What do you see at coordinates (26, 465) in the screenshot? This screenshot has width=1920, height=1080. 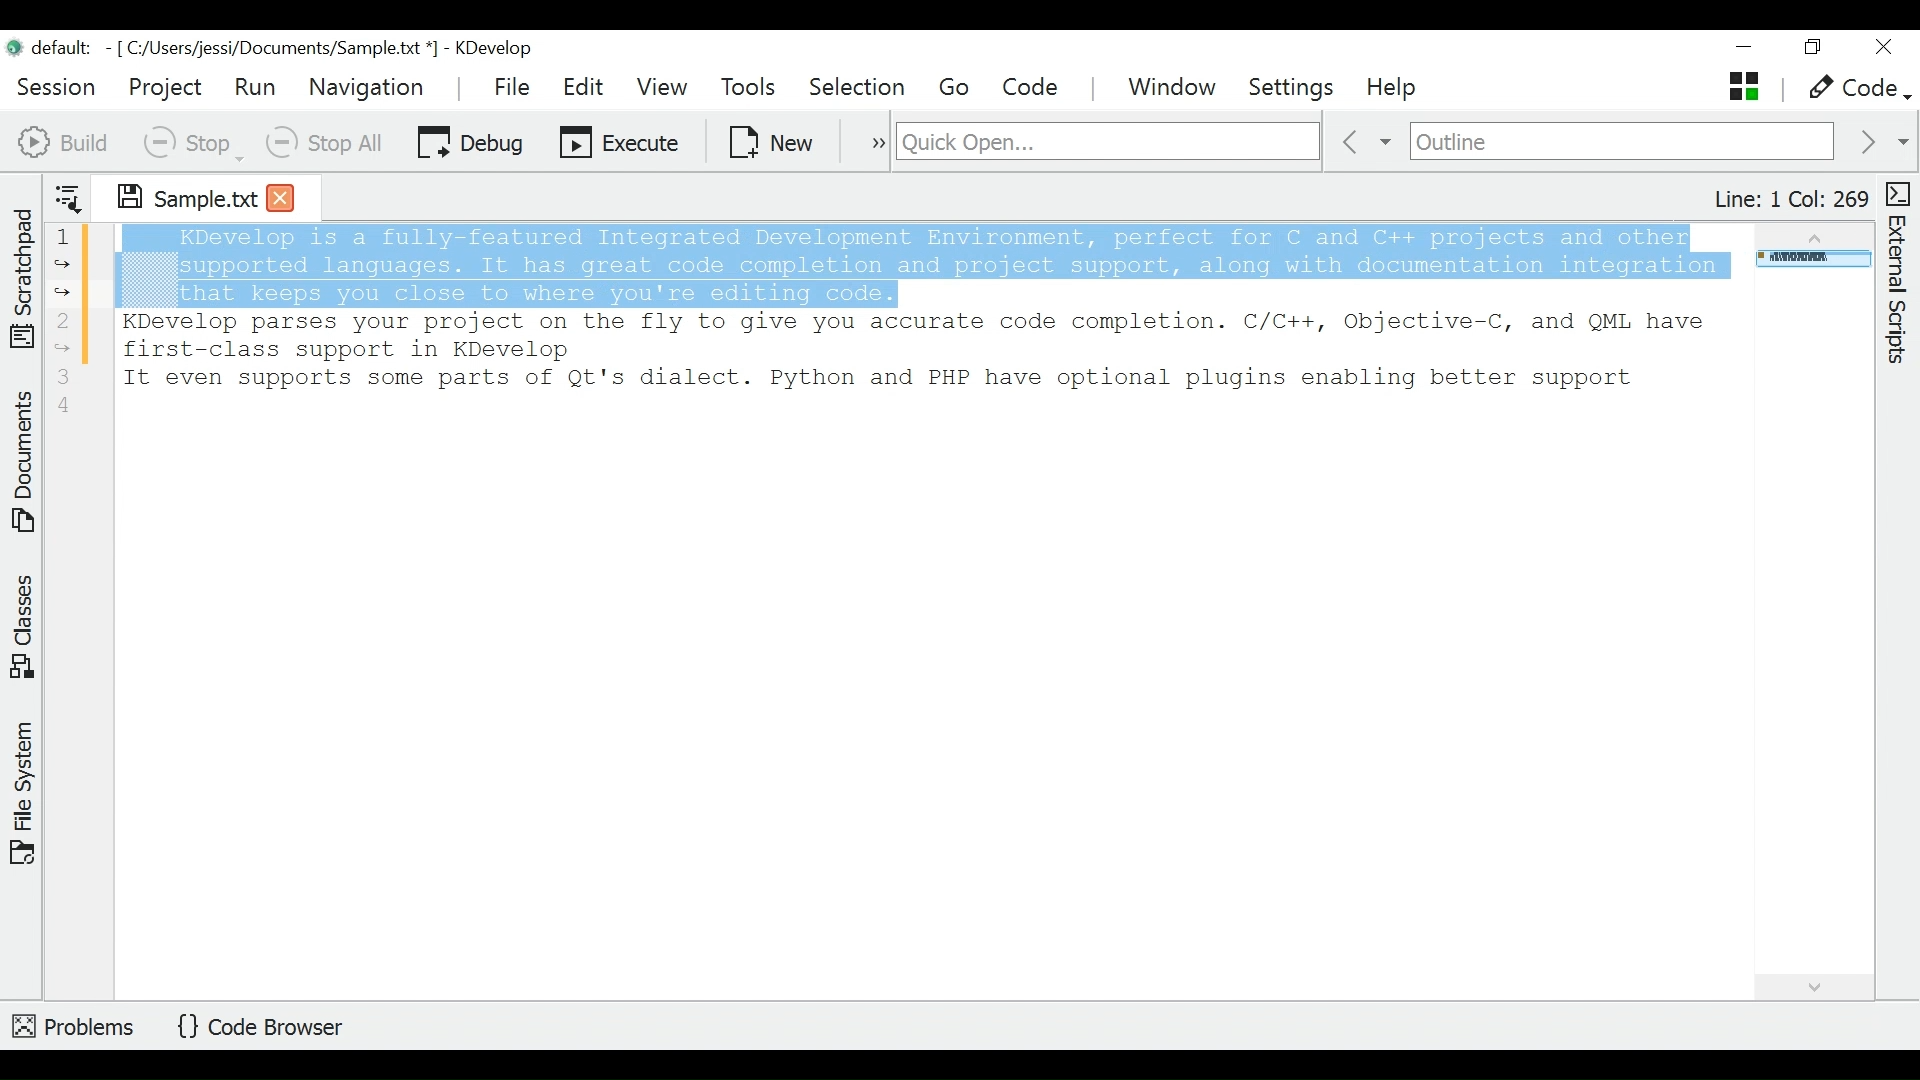 I see `Documents` at bounding box center [26, 465].